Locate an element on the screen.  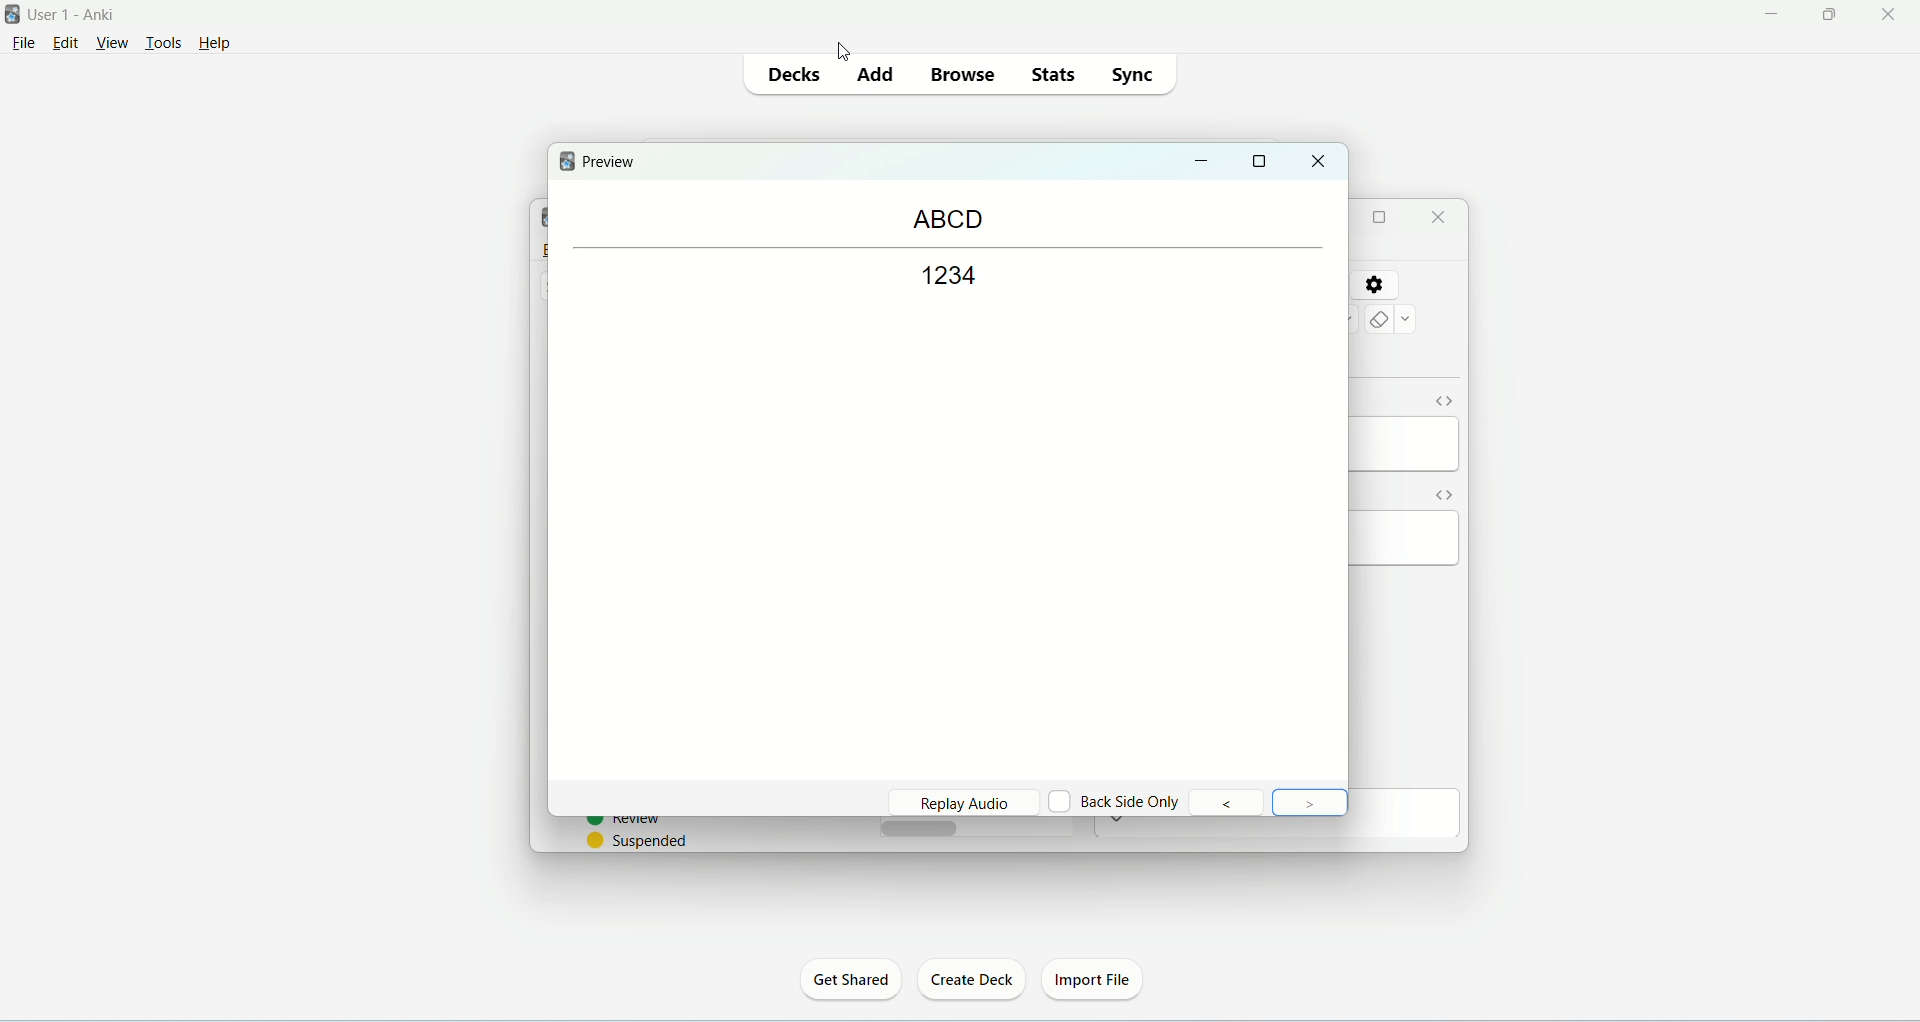
settings is located at coordinates (1373, 286).